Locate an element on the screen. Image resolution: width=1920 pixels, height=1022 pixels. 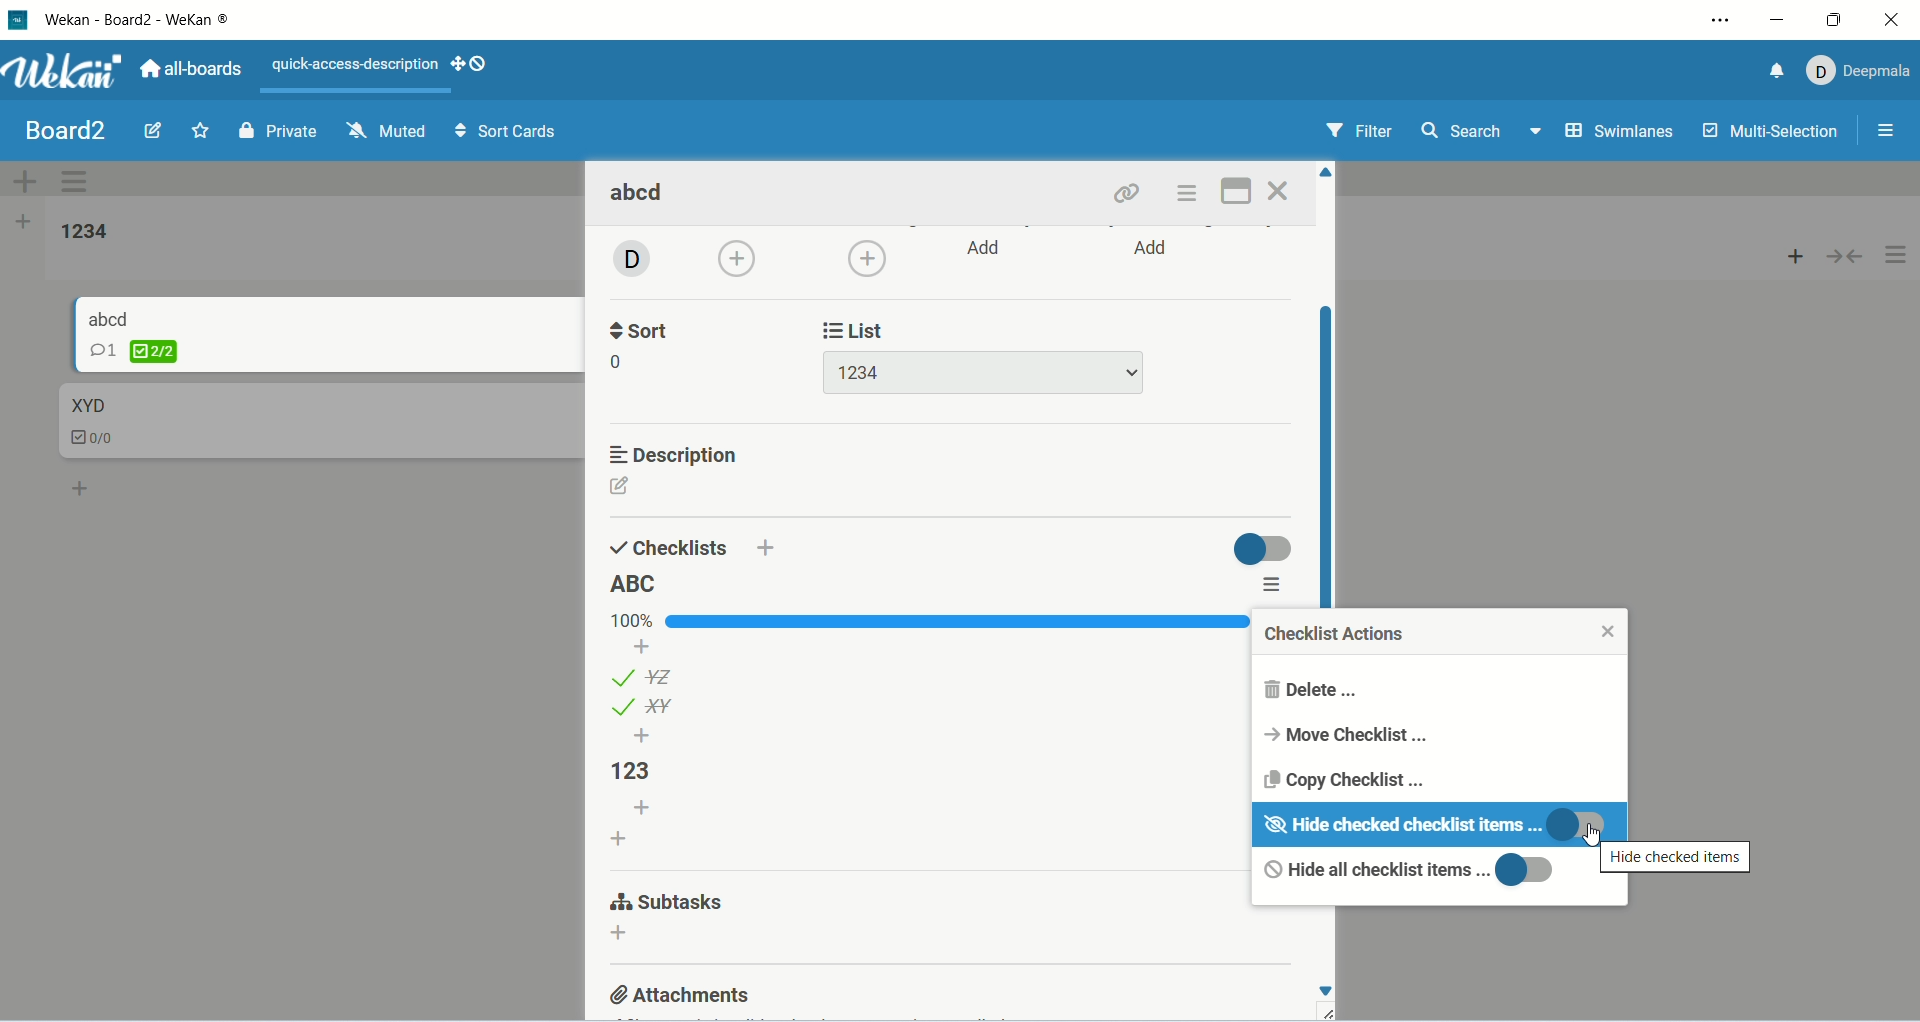
settings and more is located at coordinates (1720, 22).